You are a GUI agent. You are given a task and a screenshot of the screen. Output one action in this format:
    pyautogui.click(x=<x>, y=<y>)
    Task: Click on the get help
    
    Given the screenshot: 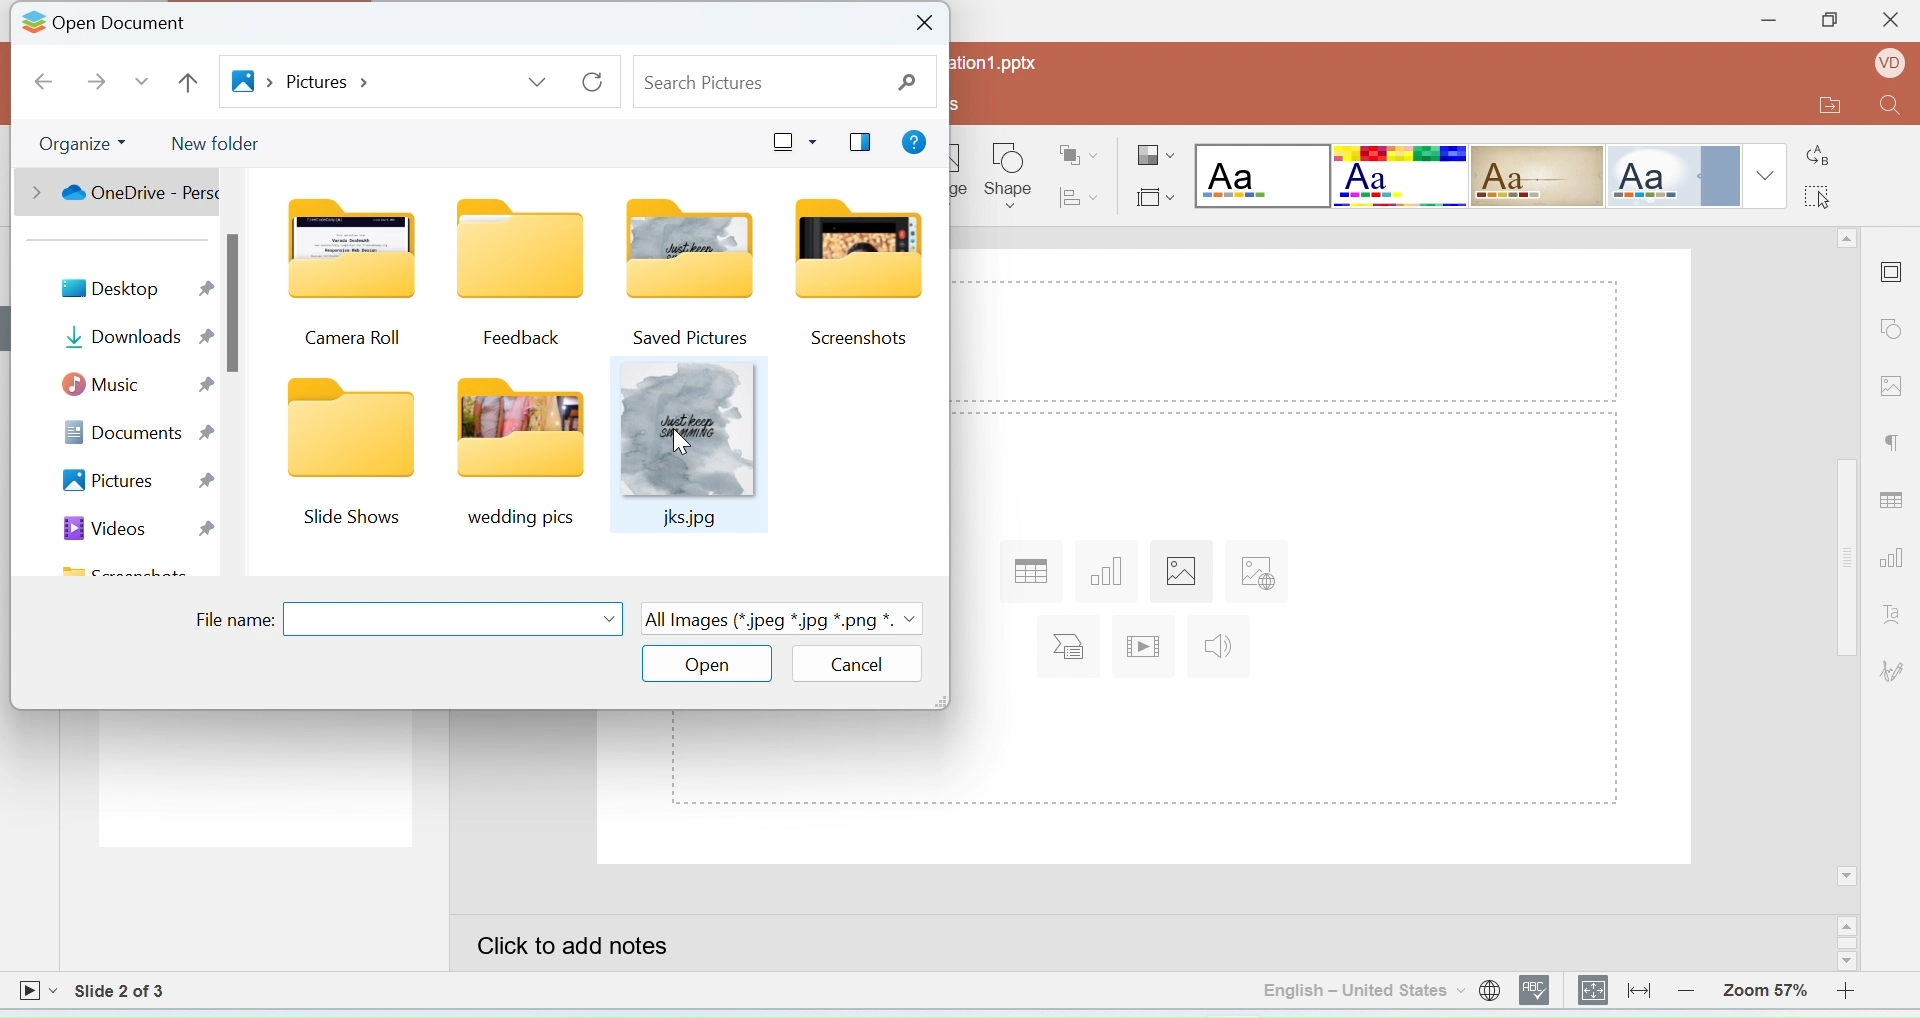 What is the action you would take?
    pyautogui.click(x=915, y=143)
    